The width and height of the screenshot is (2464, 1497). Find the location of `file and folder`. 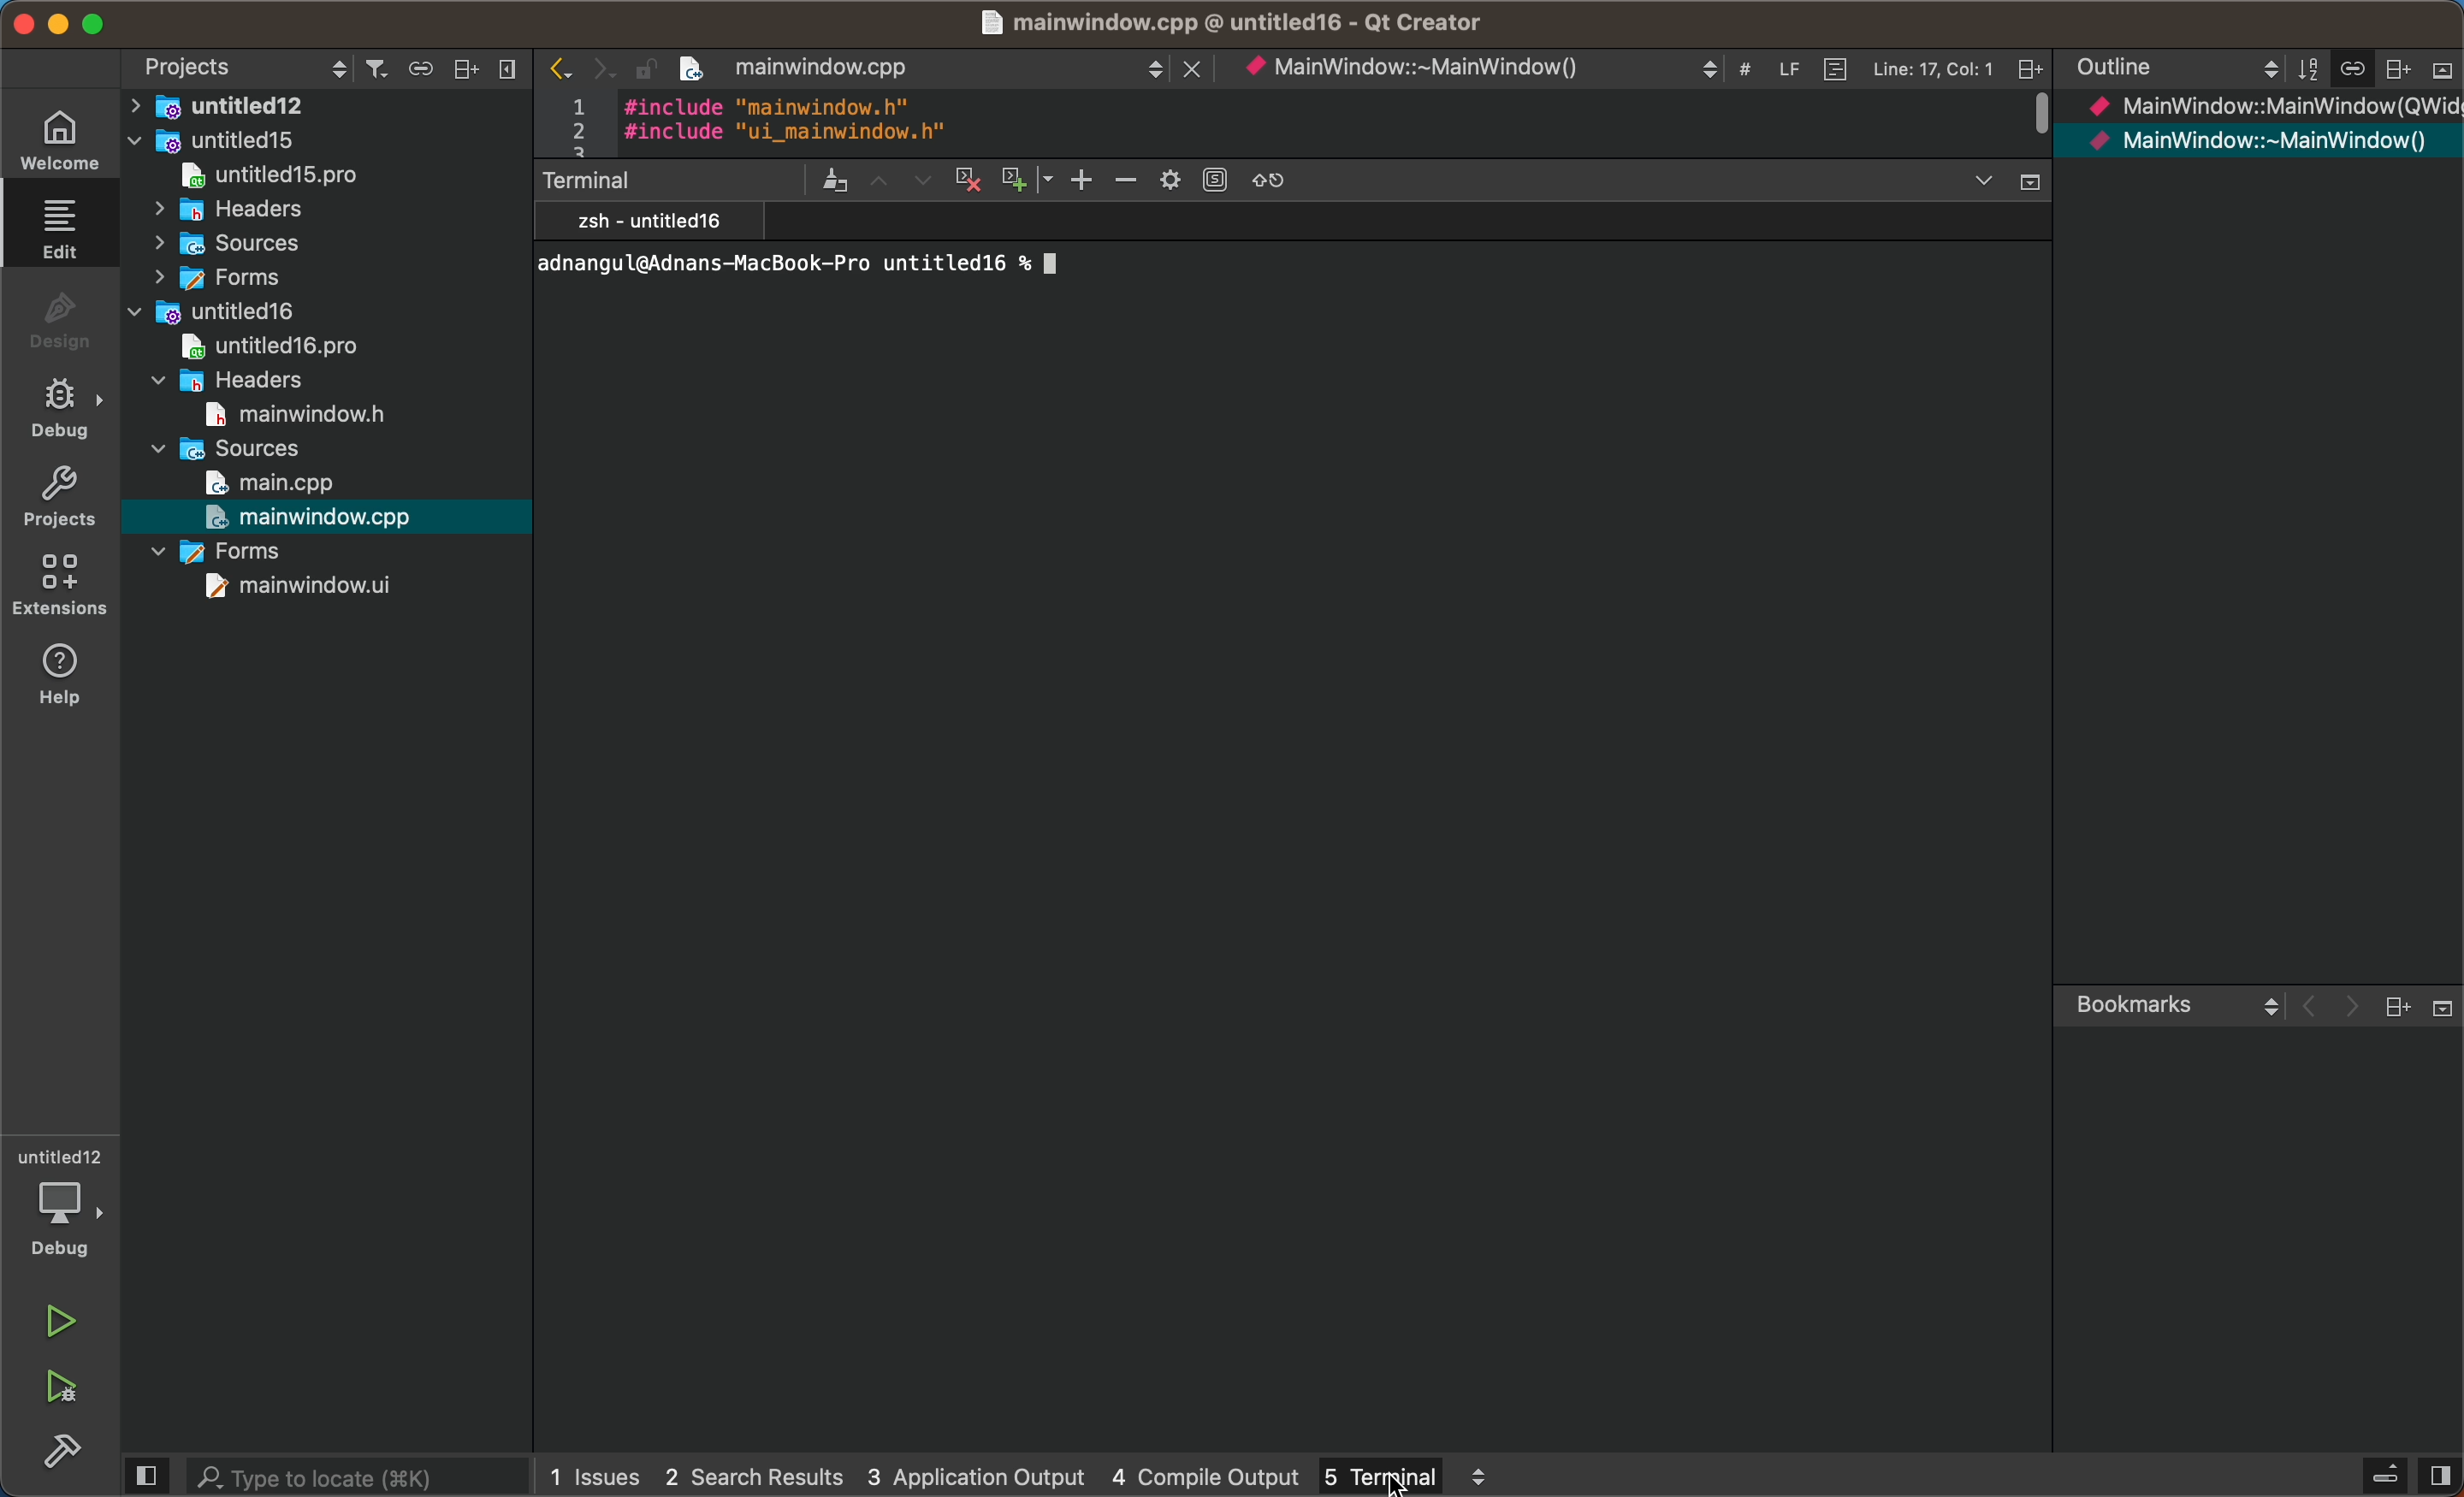

file and folder is located at coordinates (322, 242).